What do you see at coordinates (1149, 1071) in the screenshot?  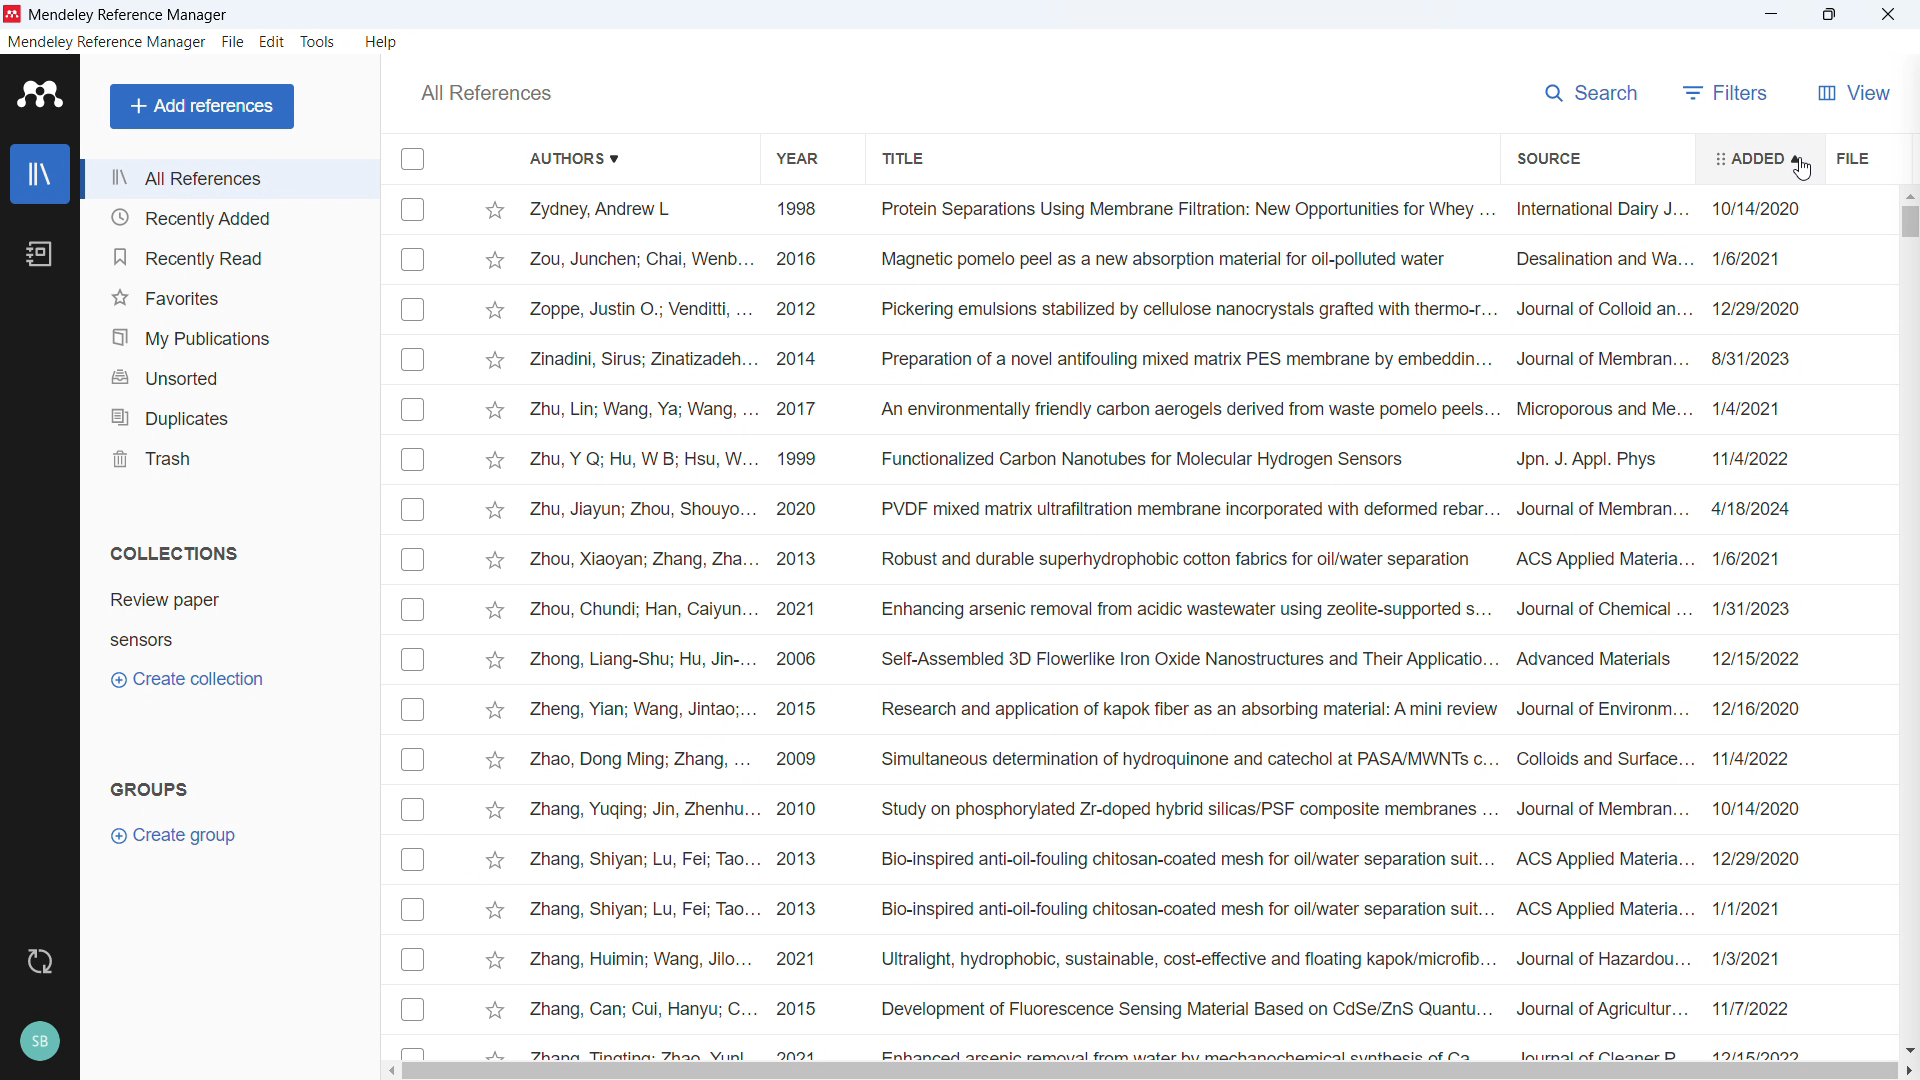 I see `Horizontal scrollbar ` at bounding box center [1149, 1071].